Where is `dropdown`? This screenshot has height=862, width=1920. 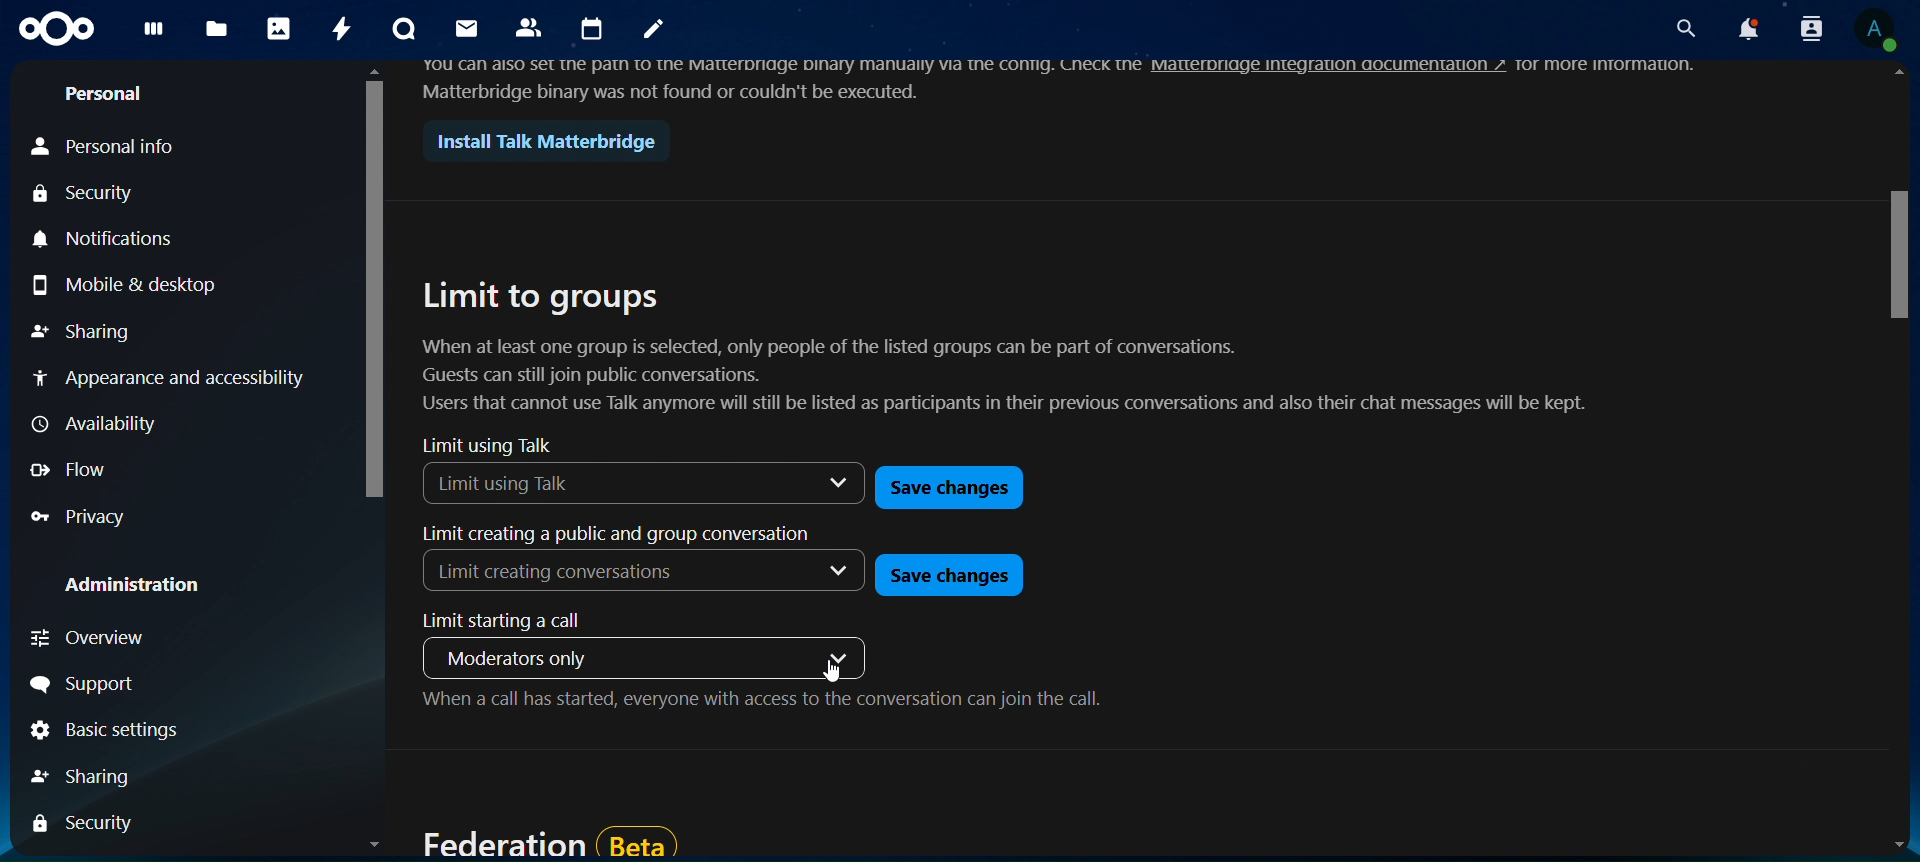
dropdown is located at coordinates (840, 573).